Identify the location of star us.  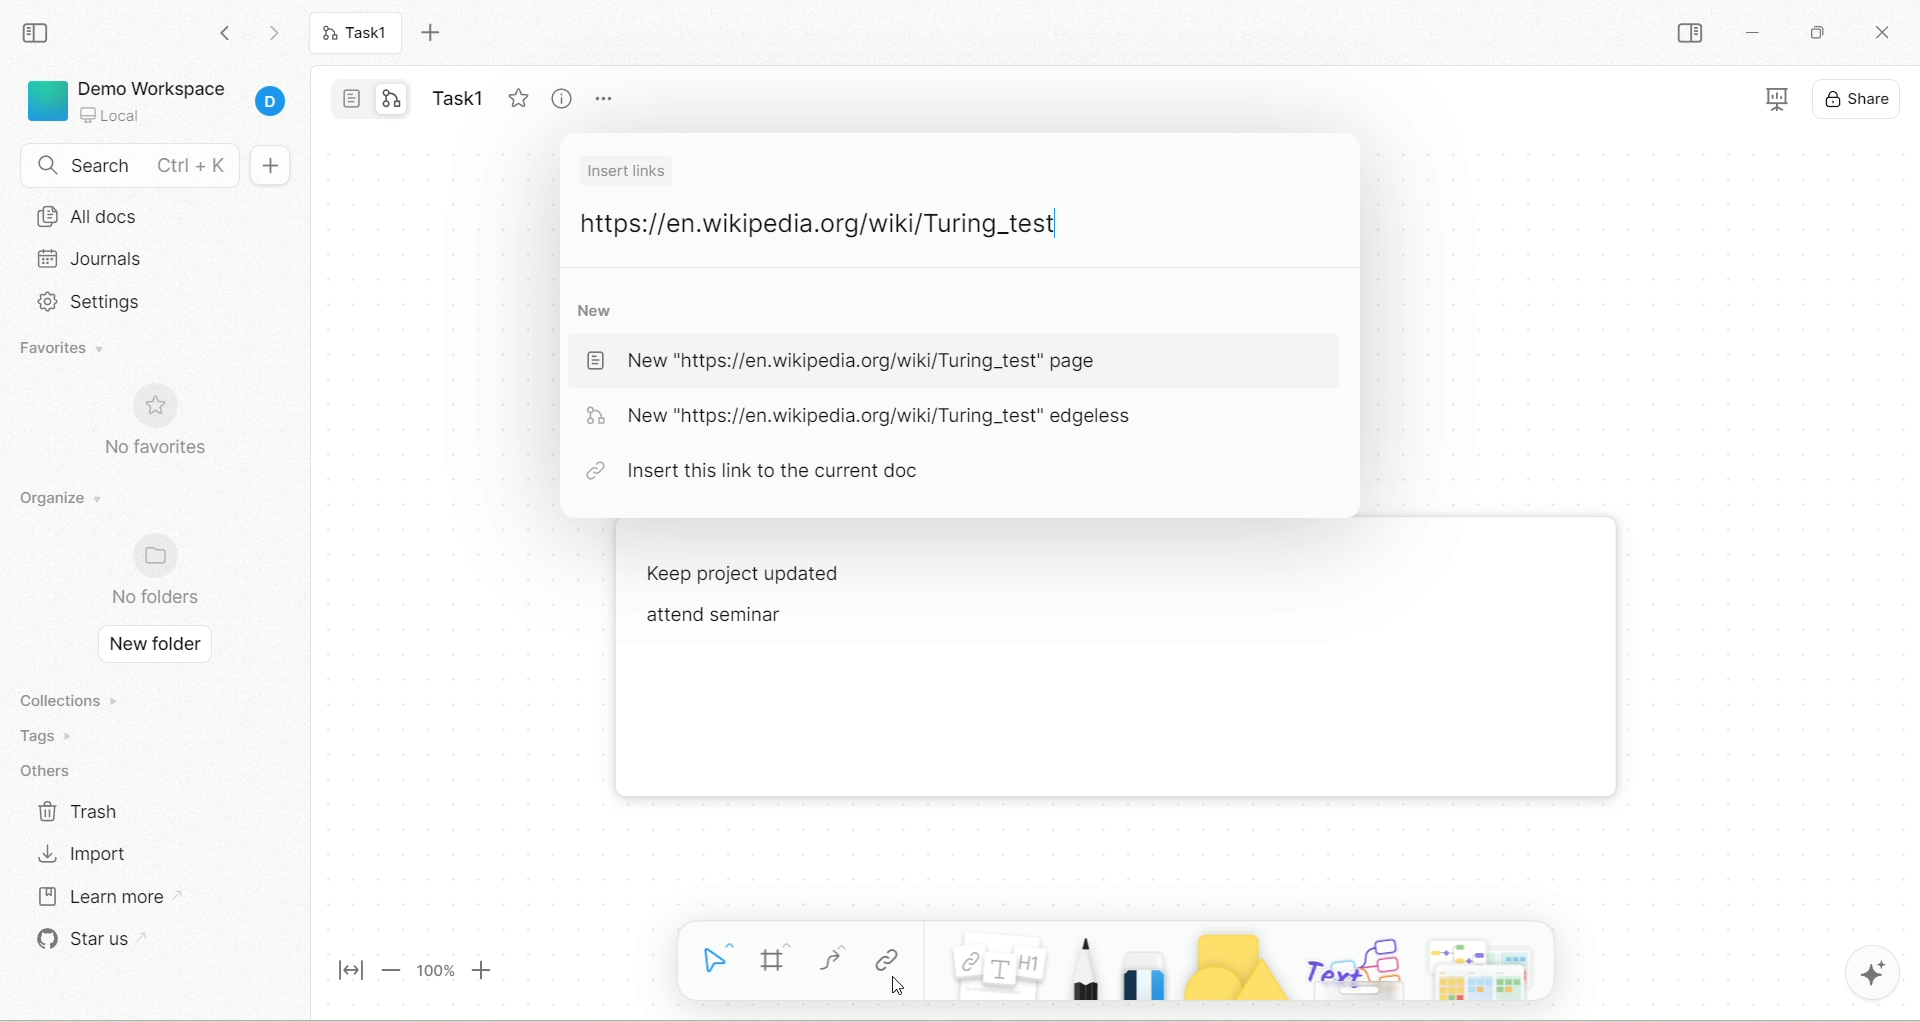
(104, 945).